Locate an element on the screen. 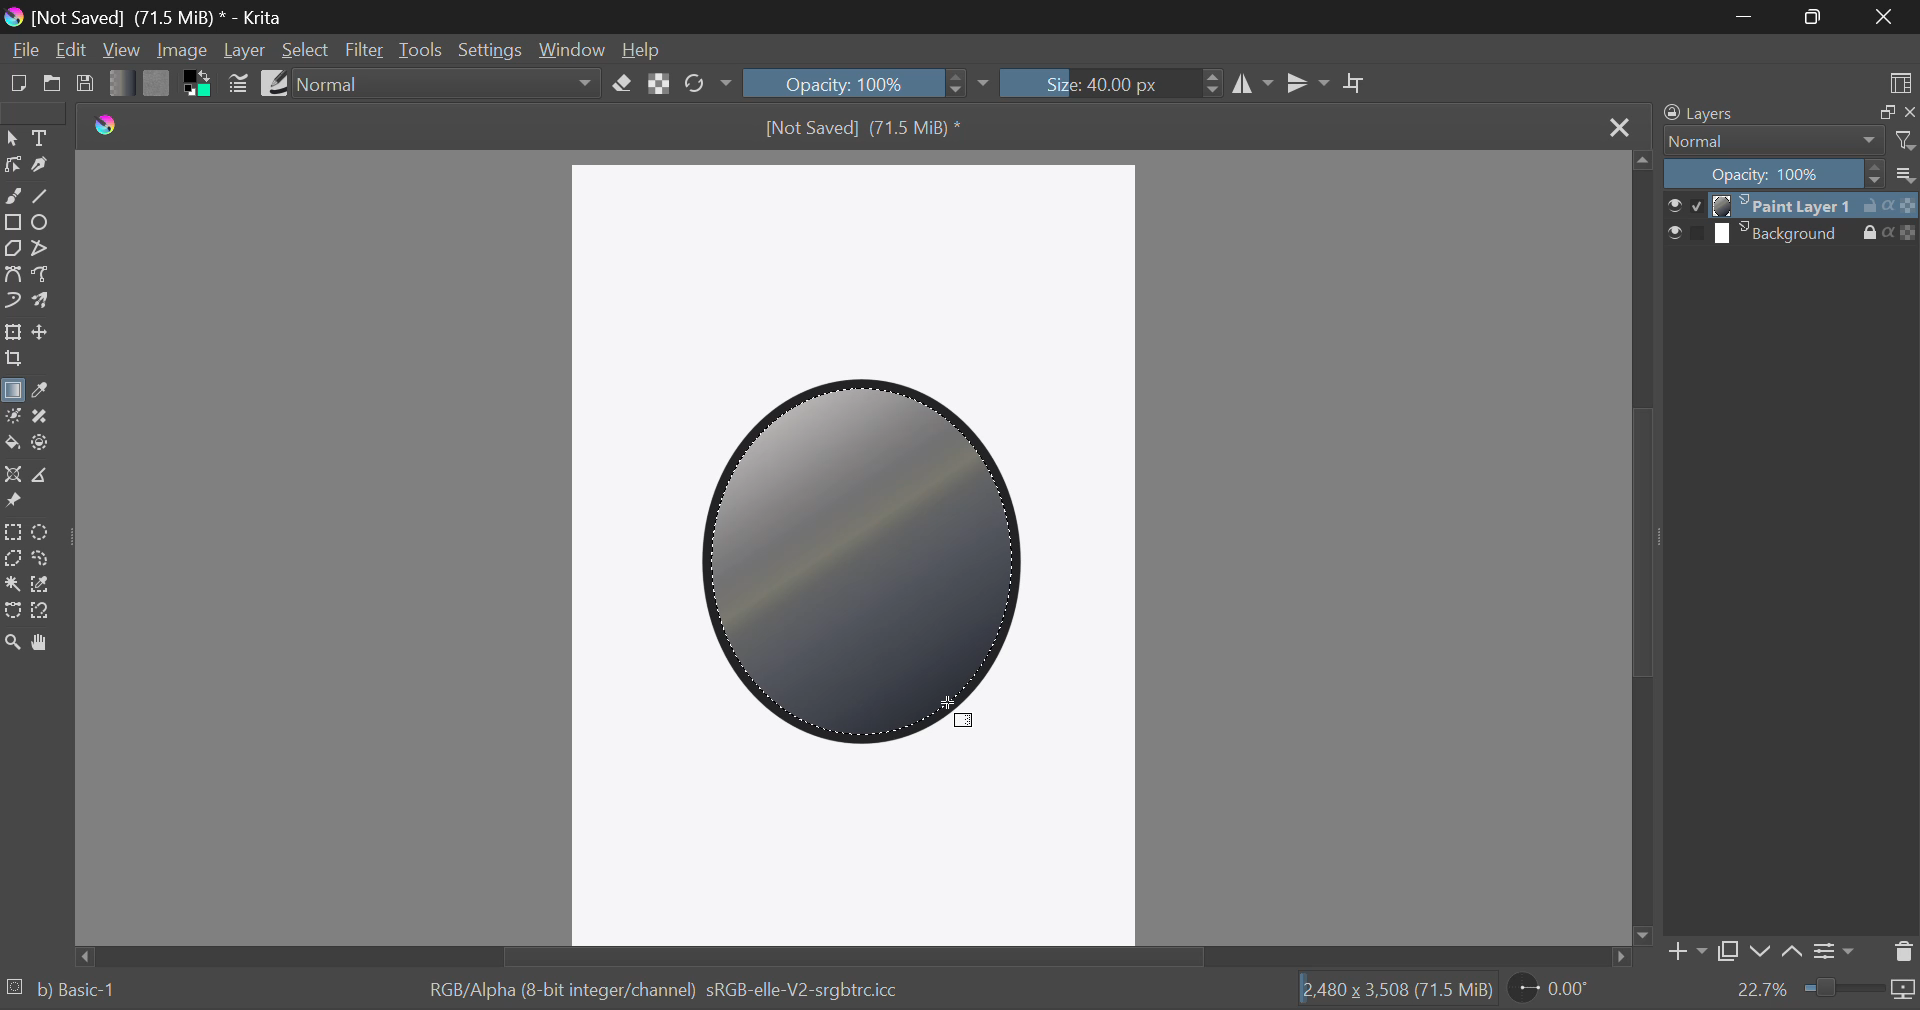 The width and height of the screenshot is (1920, 1010). New is located at coordinates (16, 84).